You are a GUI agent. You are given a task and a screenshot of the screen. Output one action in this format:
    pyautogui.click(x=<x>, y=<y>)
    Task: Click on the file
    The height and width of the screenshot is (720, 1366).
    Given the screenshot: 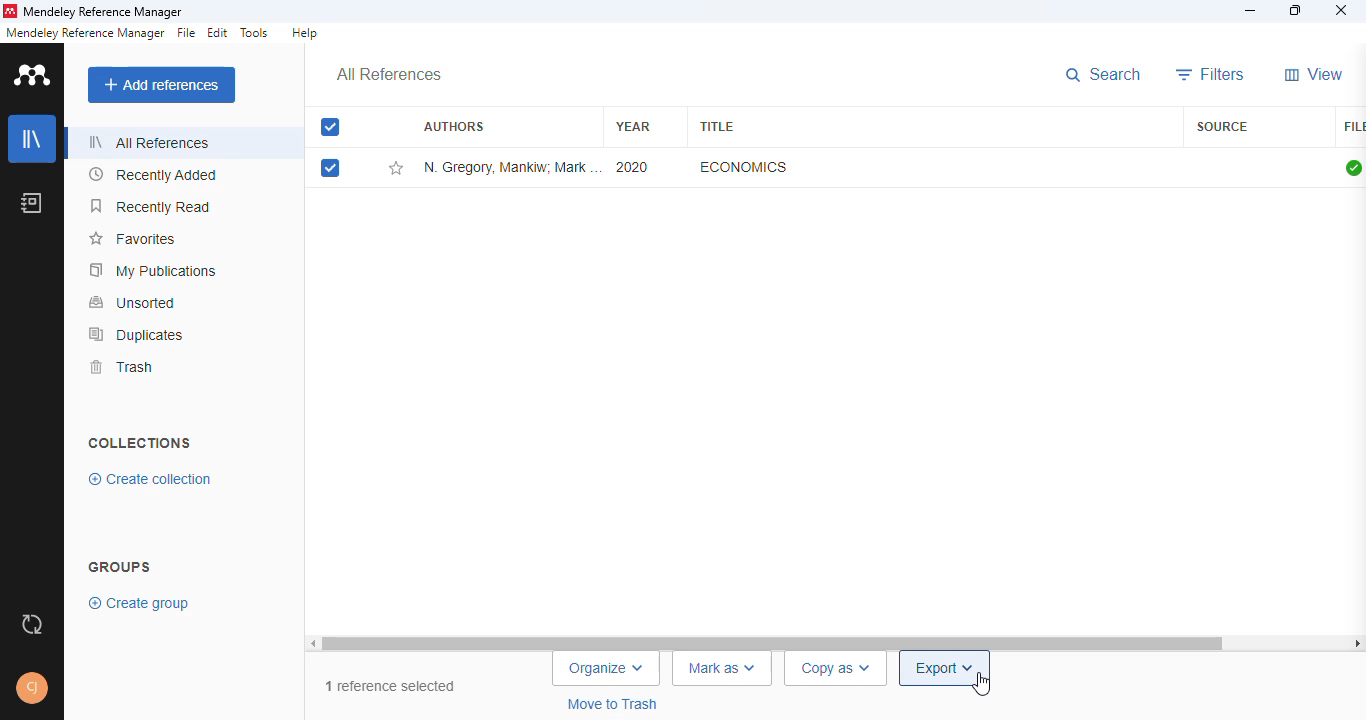 What is the action you would take?
    pyautogui.click(x=186, y=33)
    